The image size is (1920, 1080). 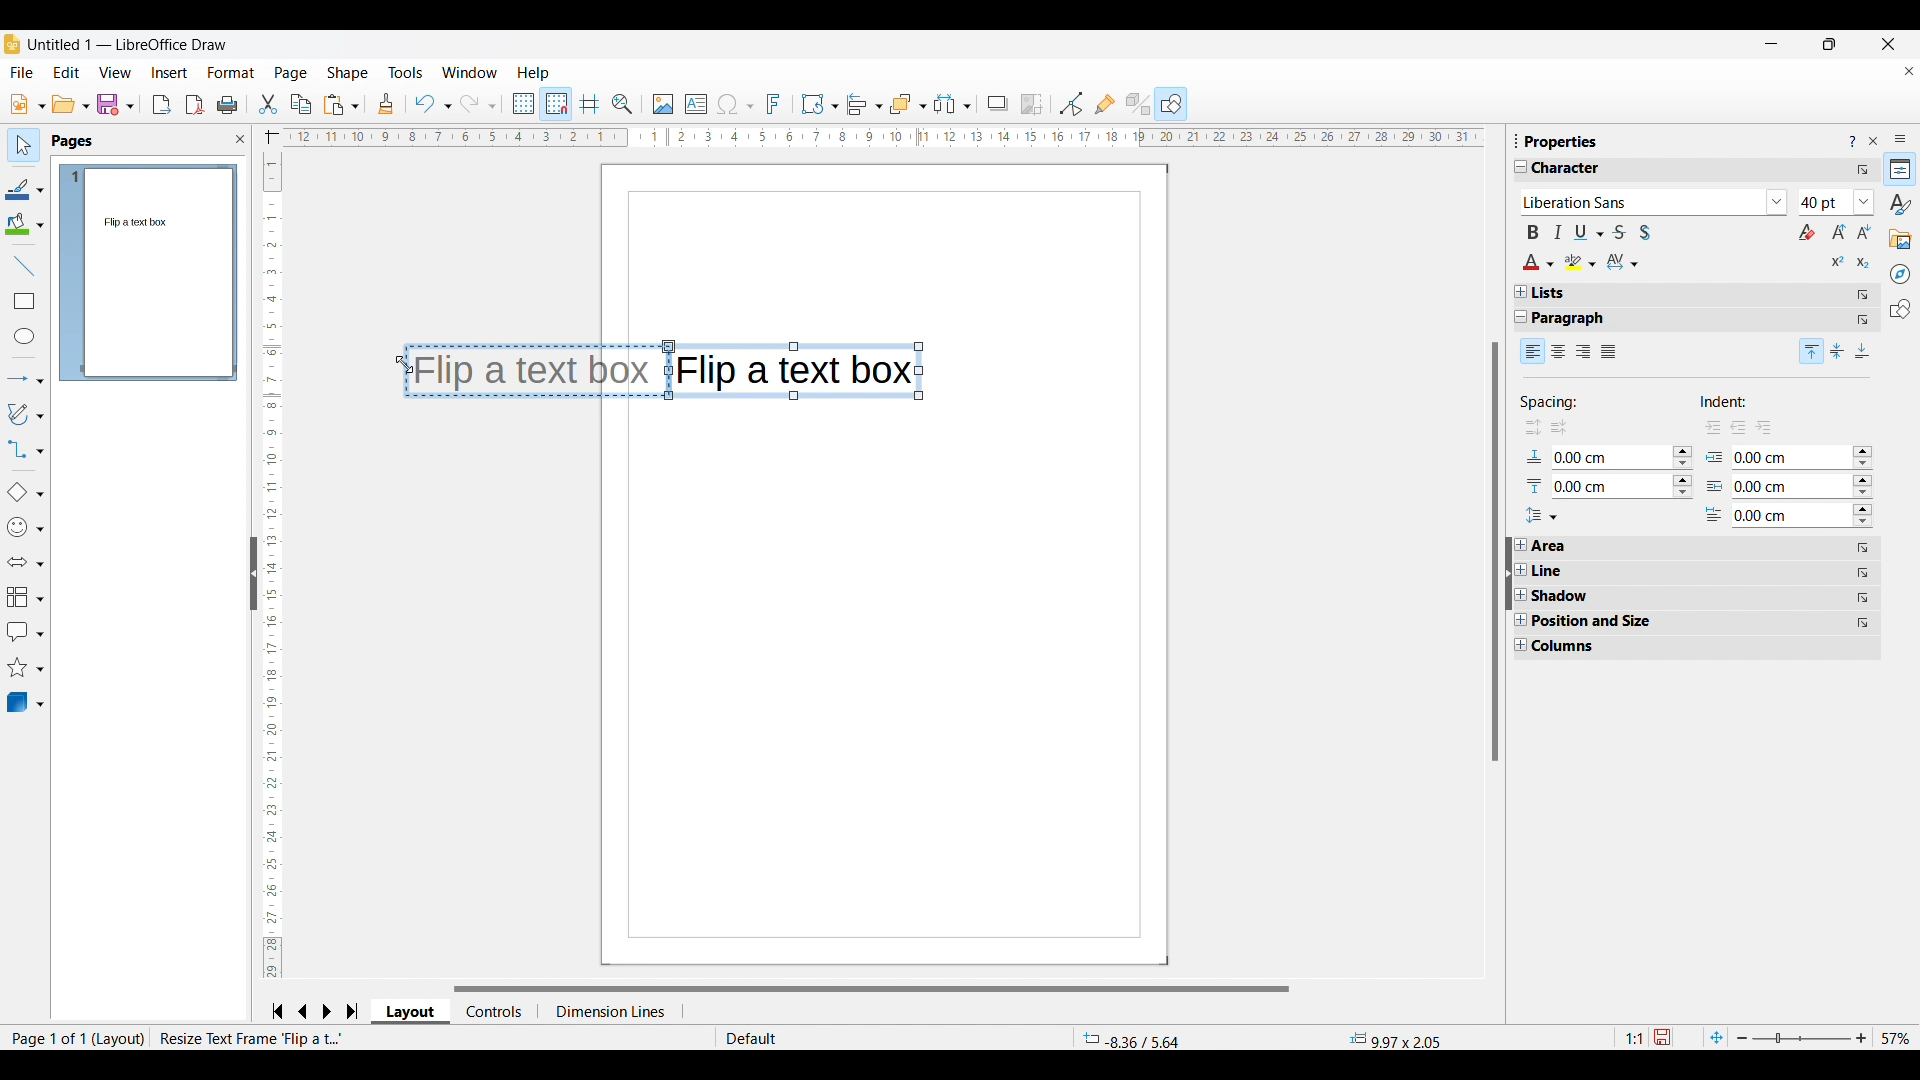 I want to click on dimension, so click(x=620, y=1012).